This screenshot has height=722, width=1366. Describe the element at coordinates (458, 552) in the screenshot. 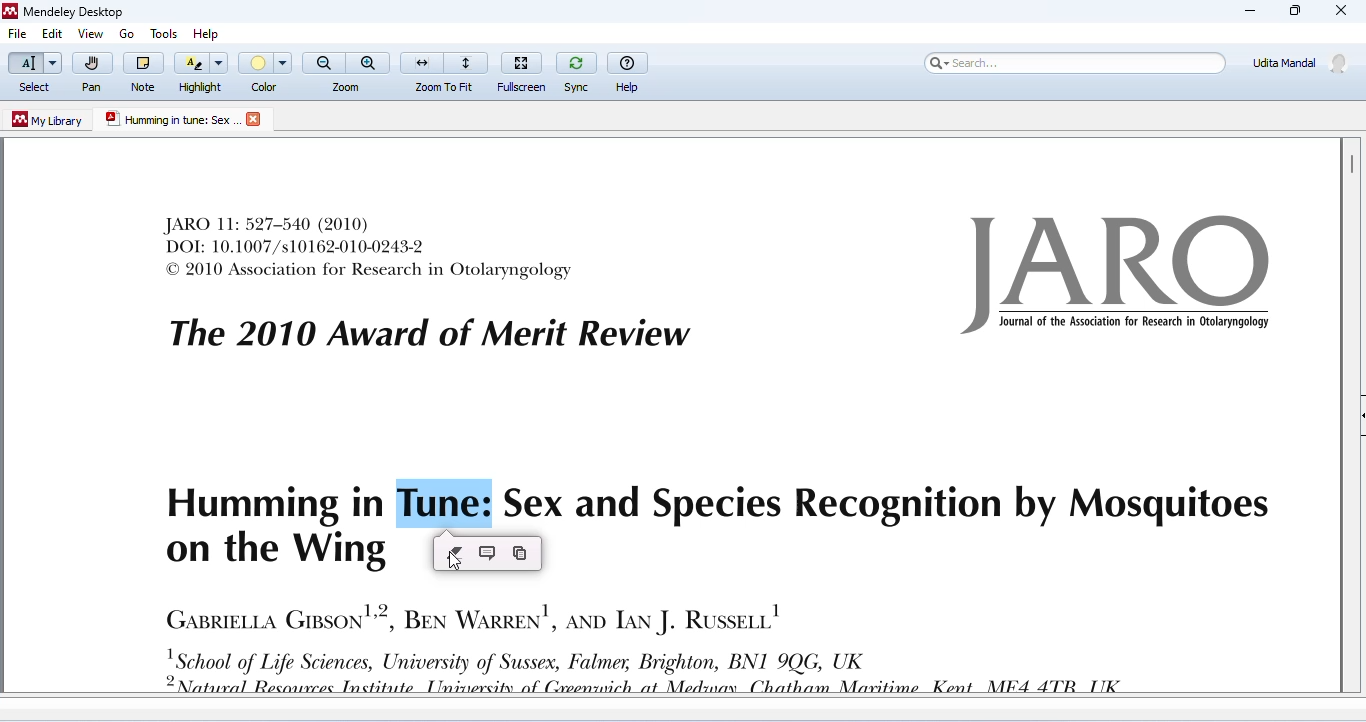

I see `highlight` at that location.